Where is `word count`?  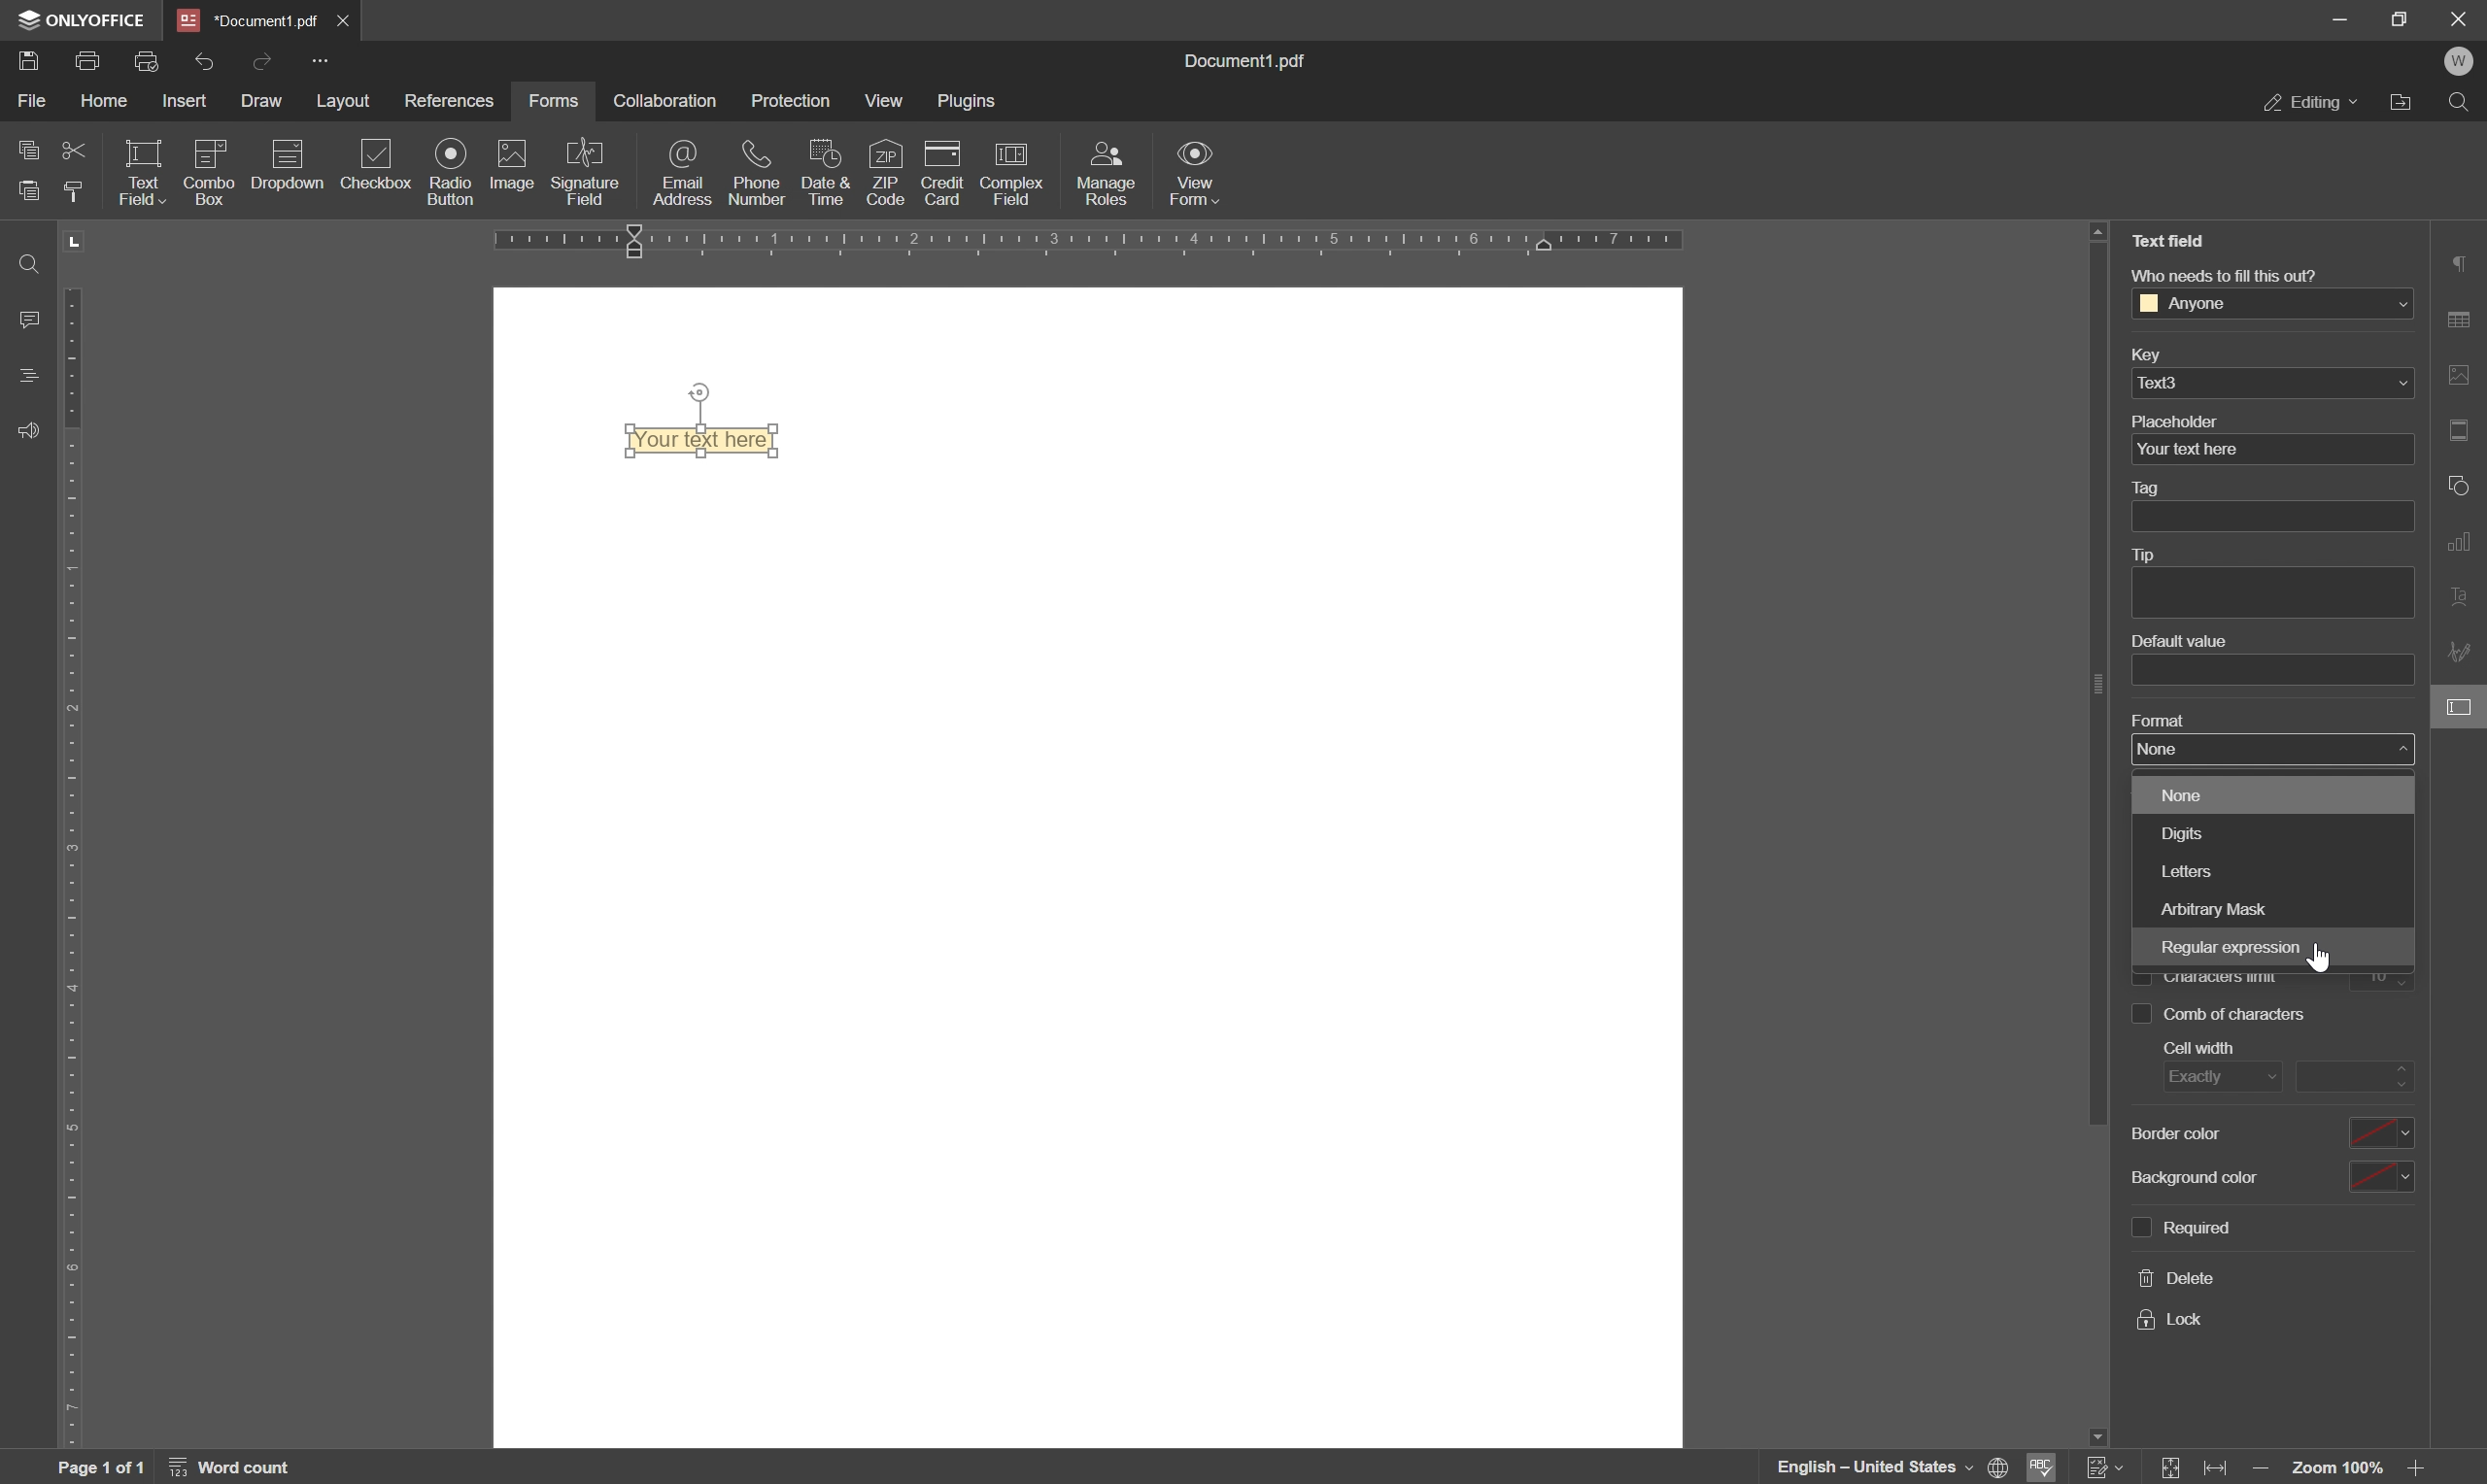
word count is located at coordinates (236, 1467).